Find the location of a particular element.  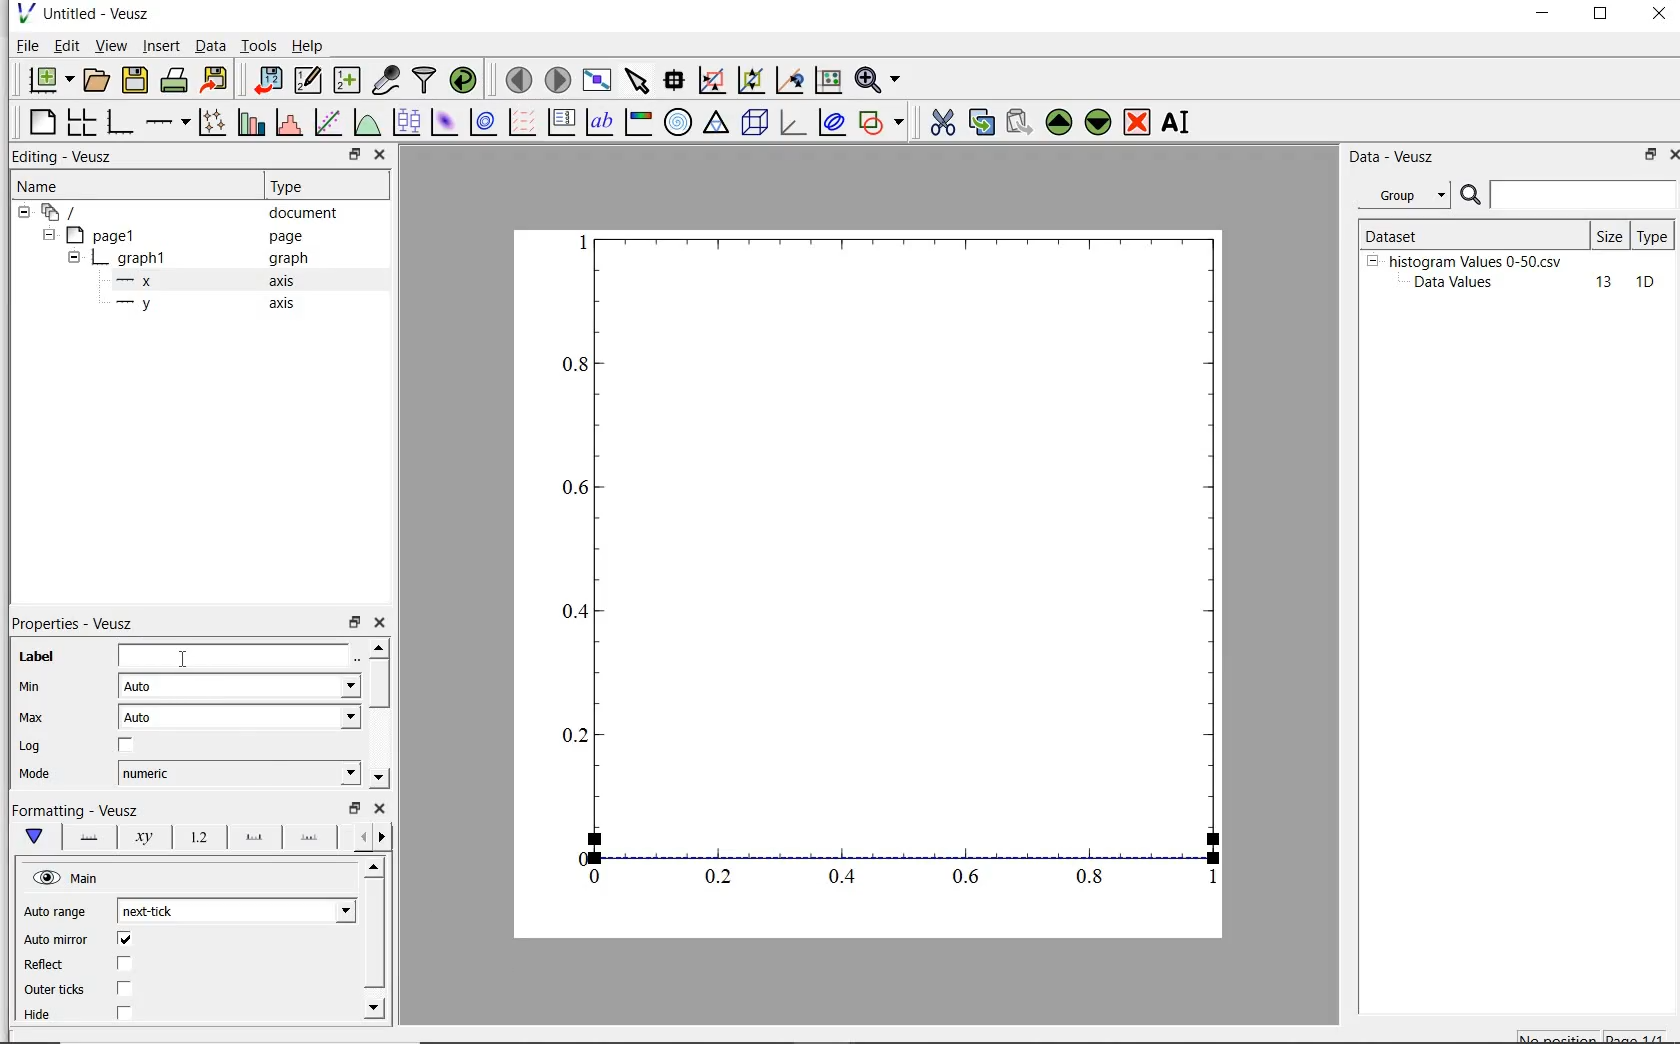

document is located at coordinates (304, 215).